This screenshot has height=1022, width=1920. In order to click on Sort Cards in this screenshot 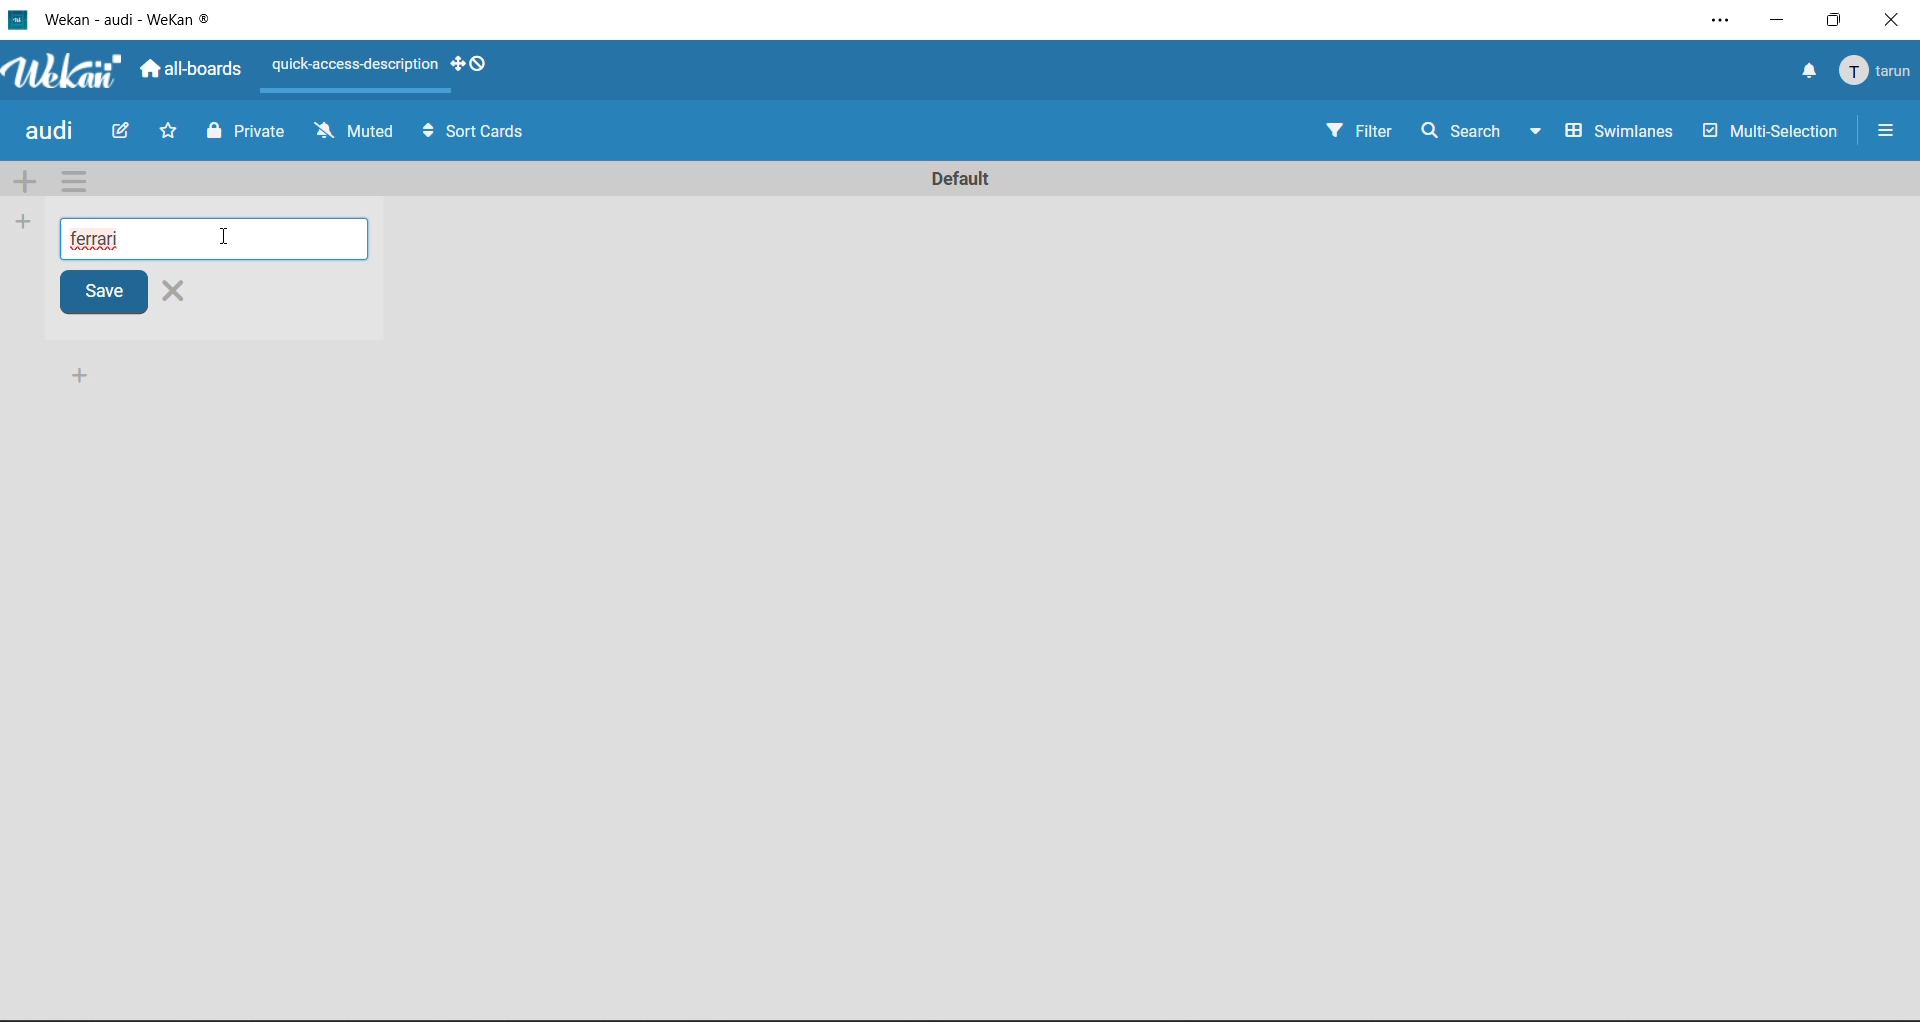, I will do `click(489, 131)`.